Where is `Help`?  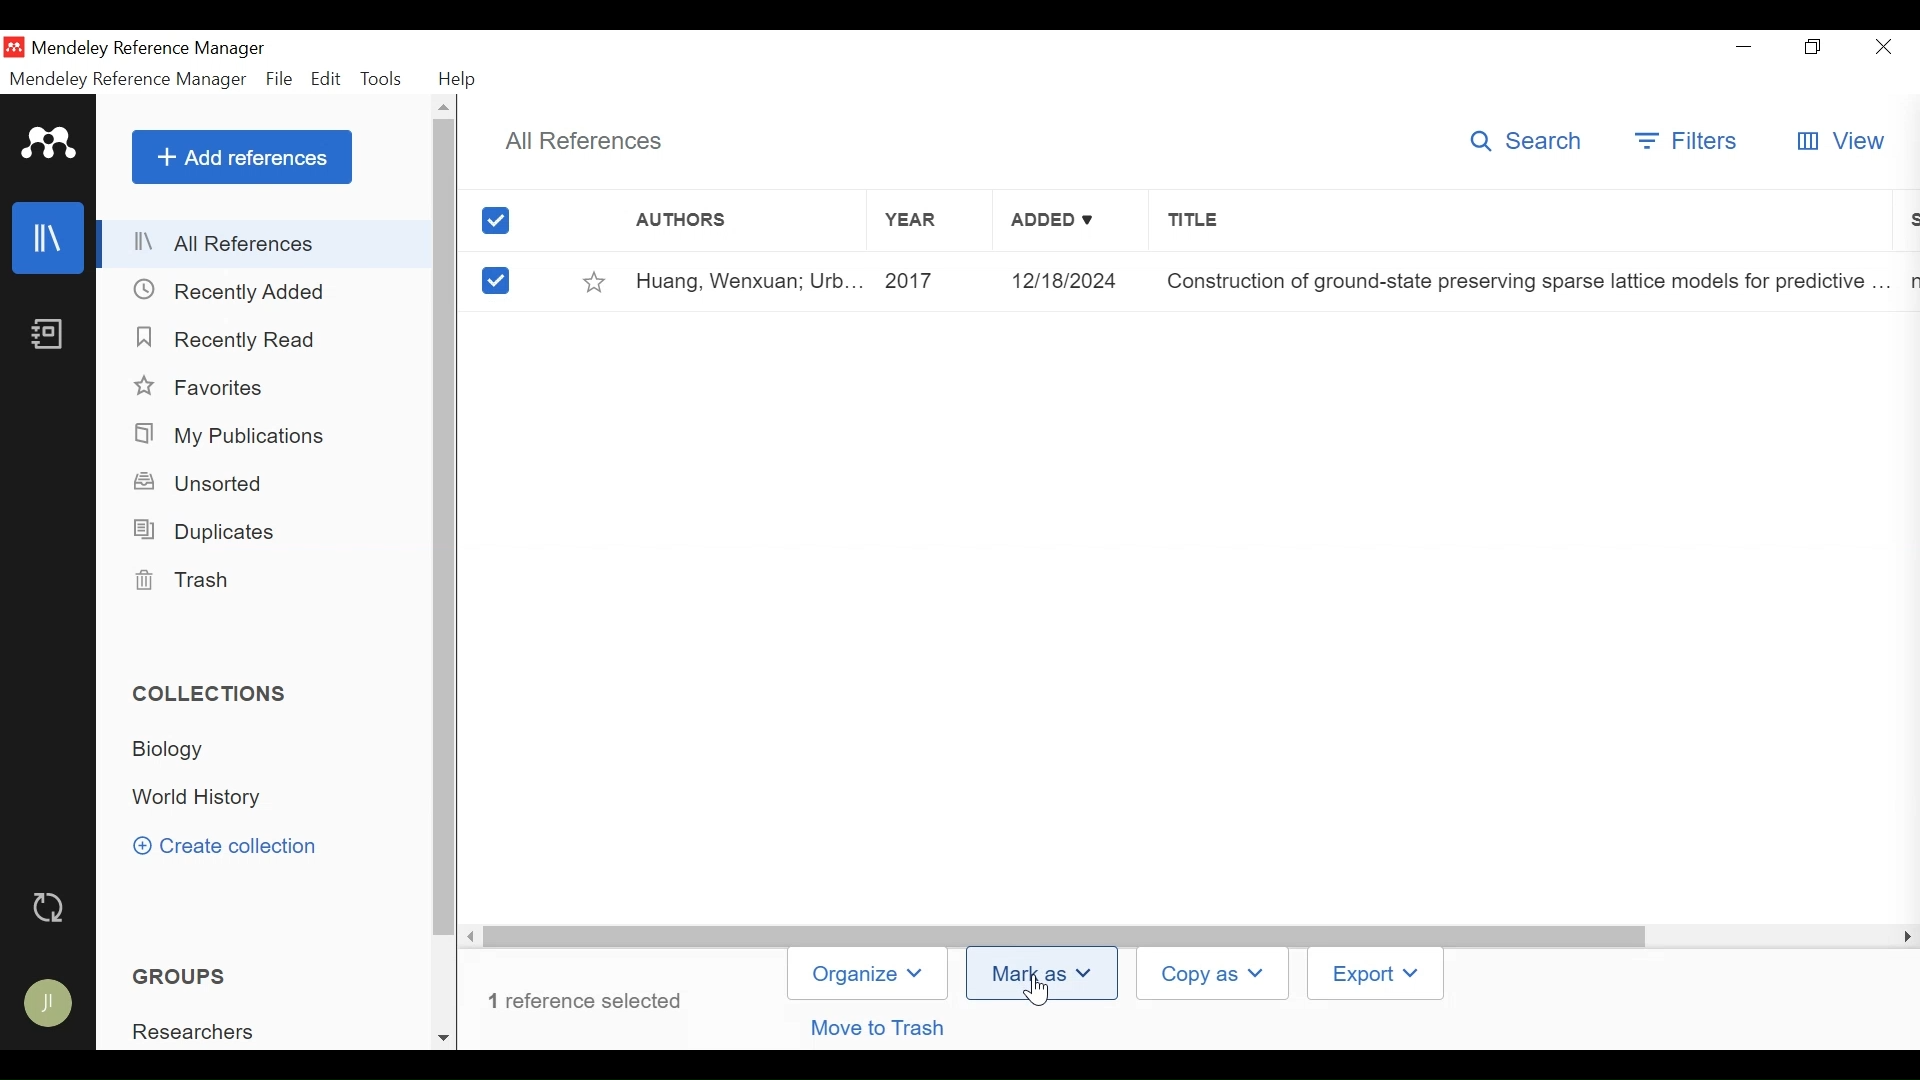
Help is located at coordinates (458, 79).